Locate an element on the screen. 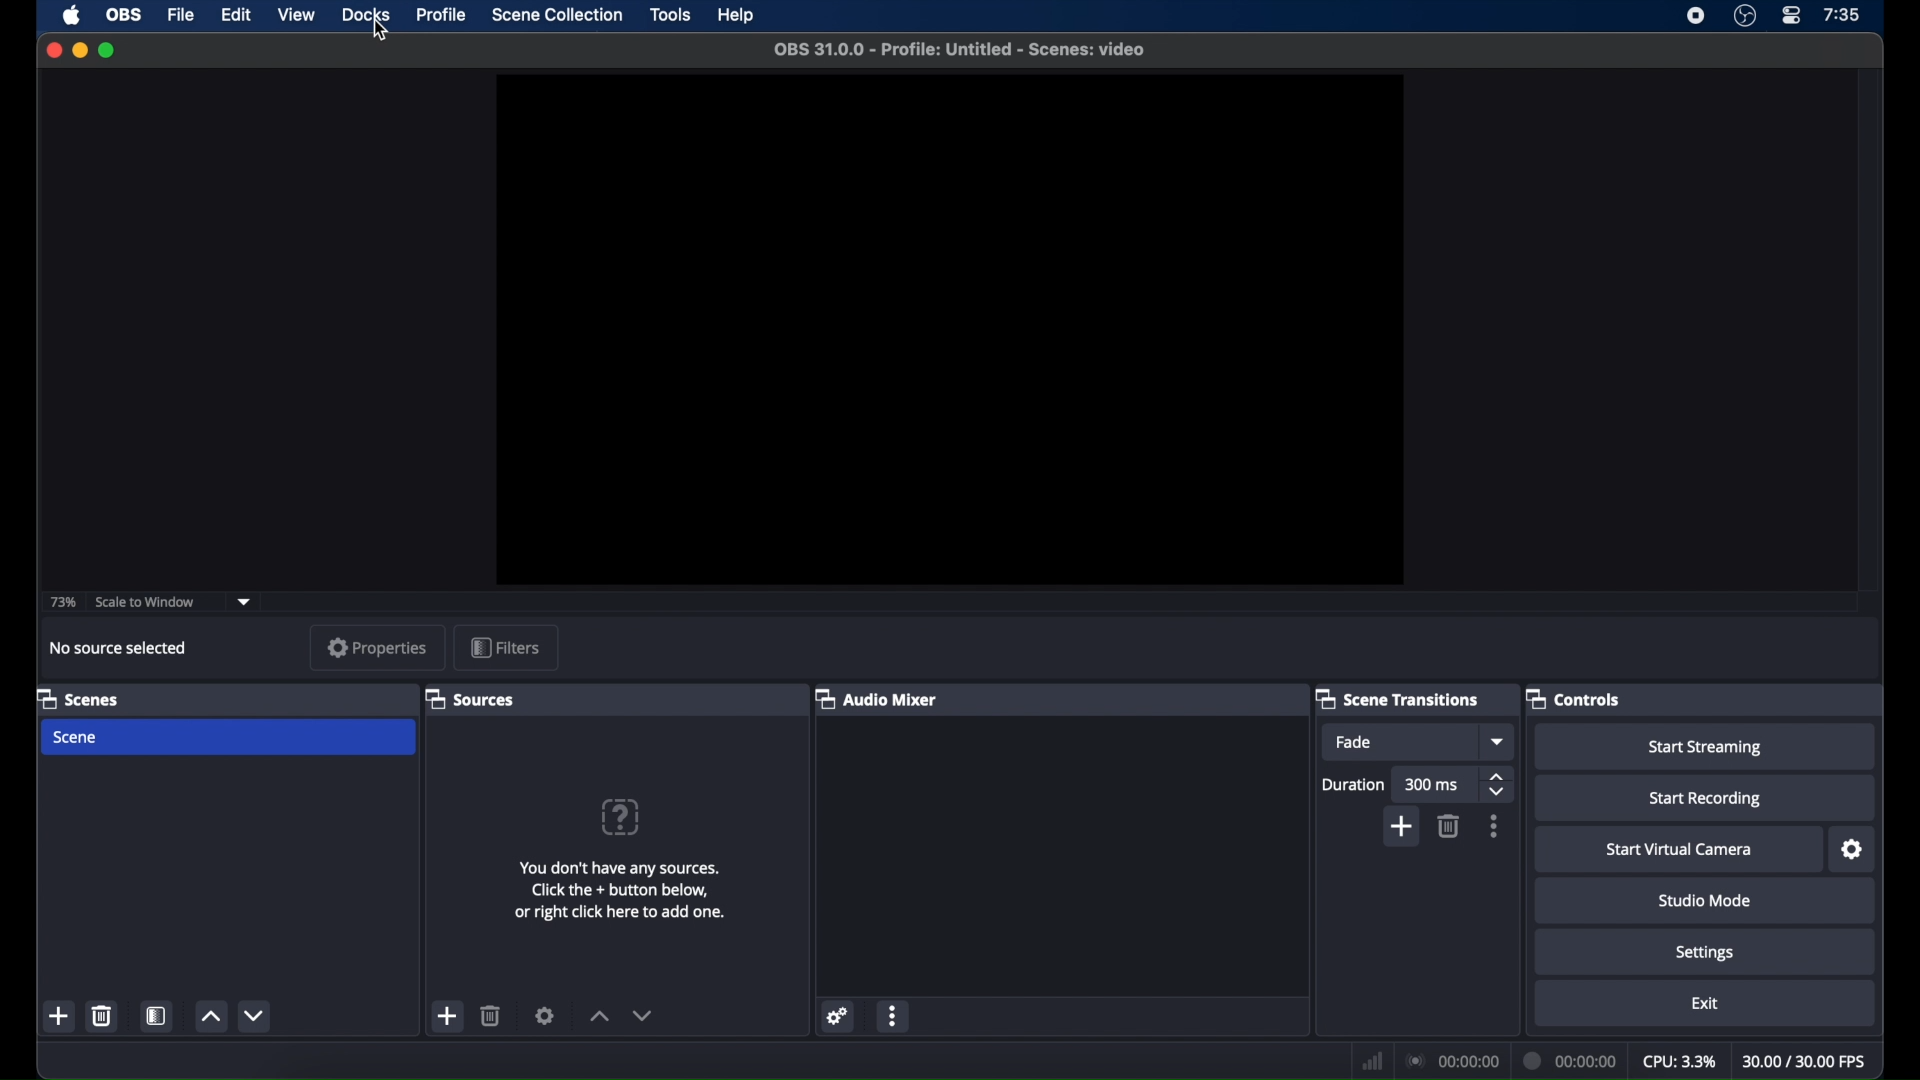 Image resolution: width=1920 pixels, height=1080 pixels. network is located at coordinates (1372, 1061).